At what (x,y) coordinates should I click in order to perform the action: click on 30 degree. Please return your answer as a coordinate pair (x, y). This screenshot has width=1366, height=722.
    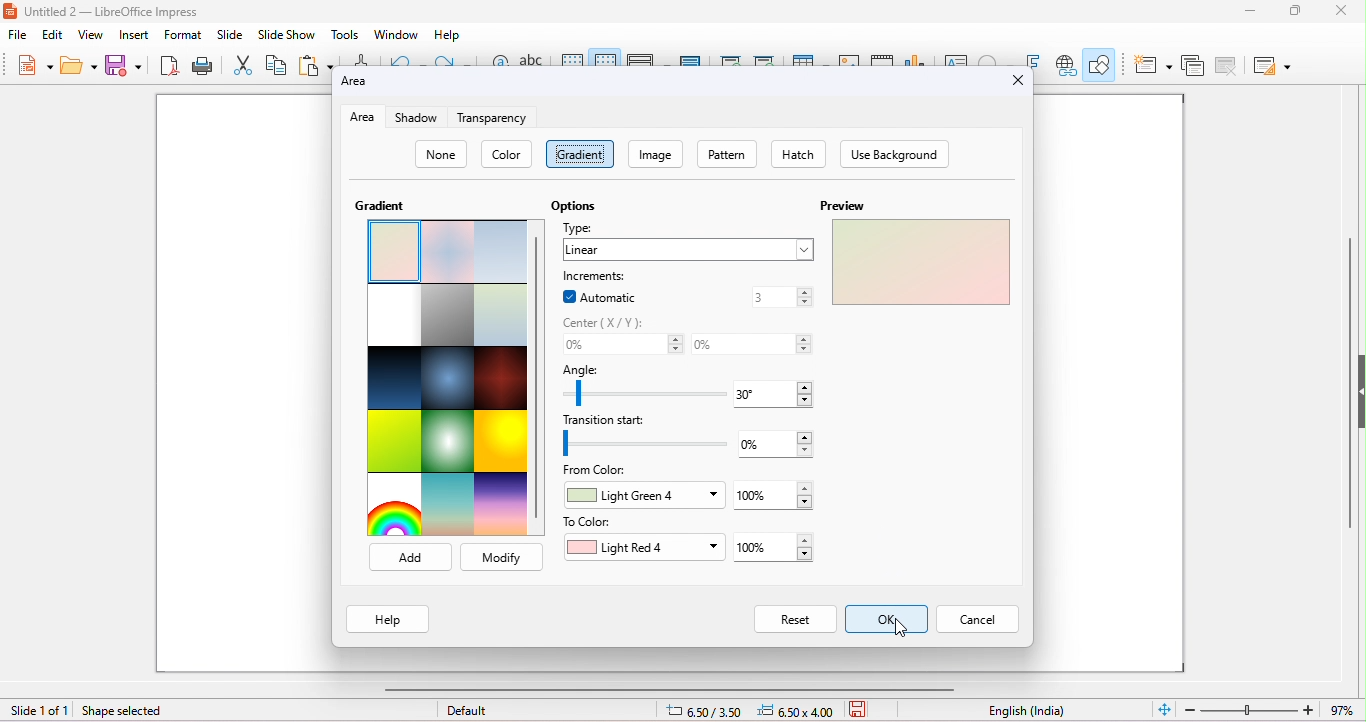
    Looking at the image, I should click on (774, 393).